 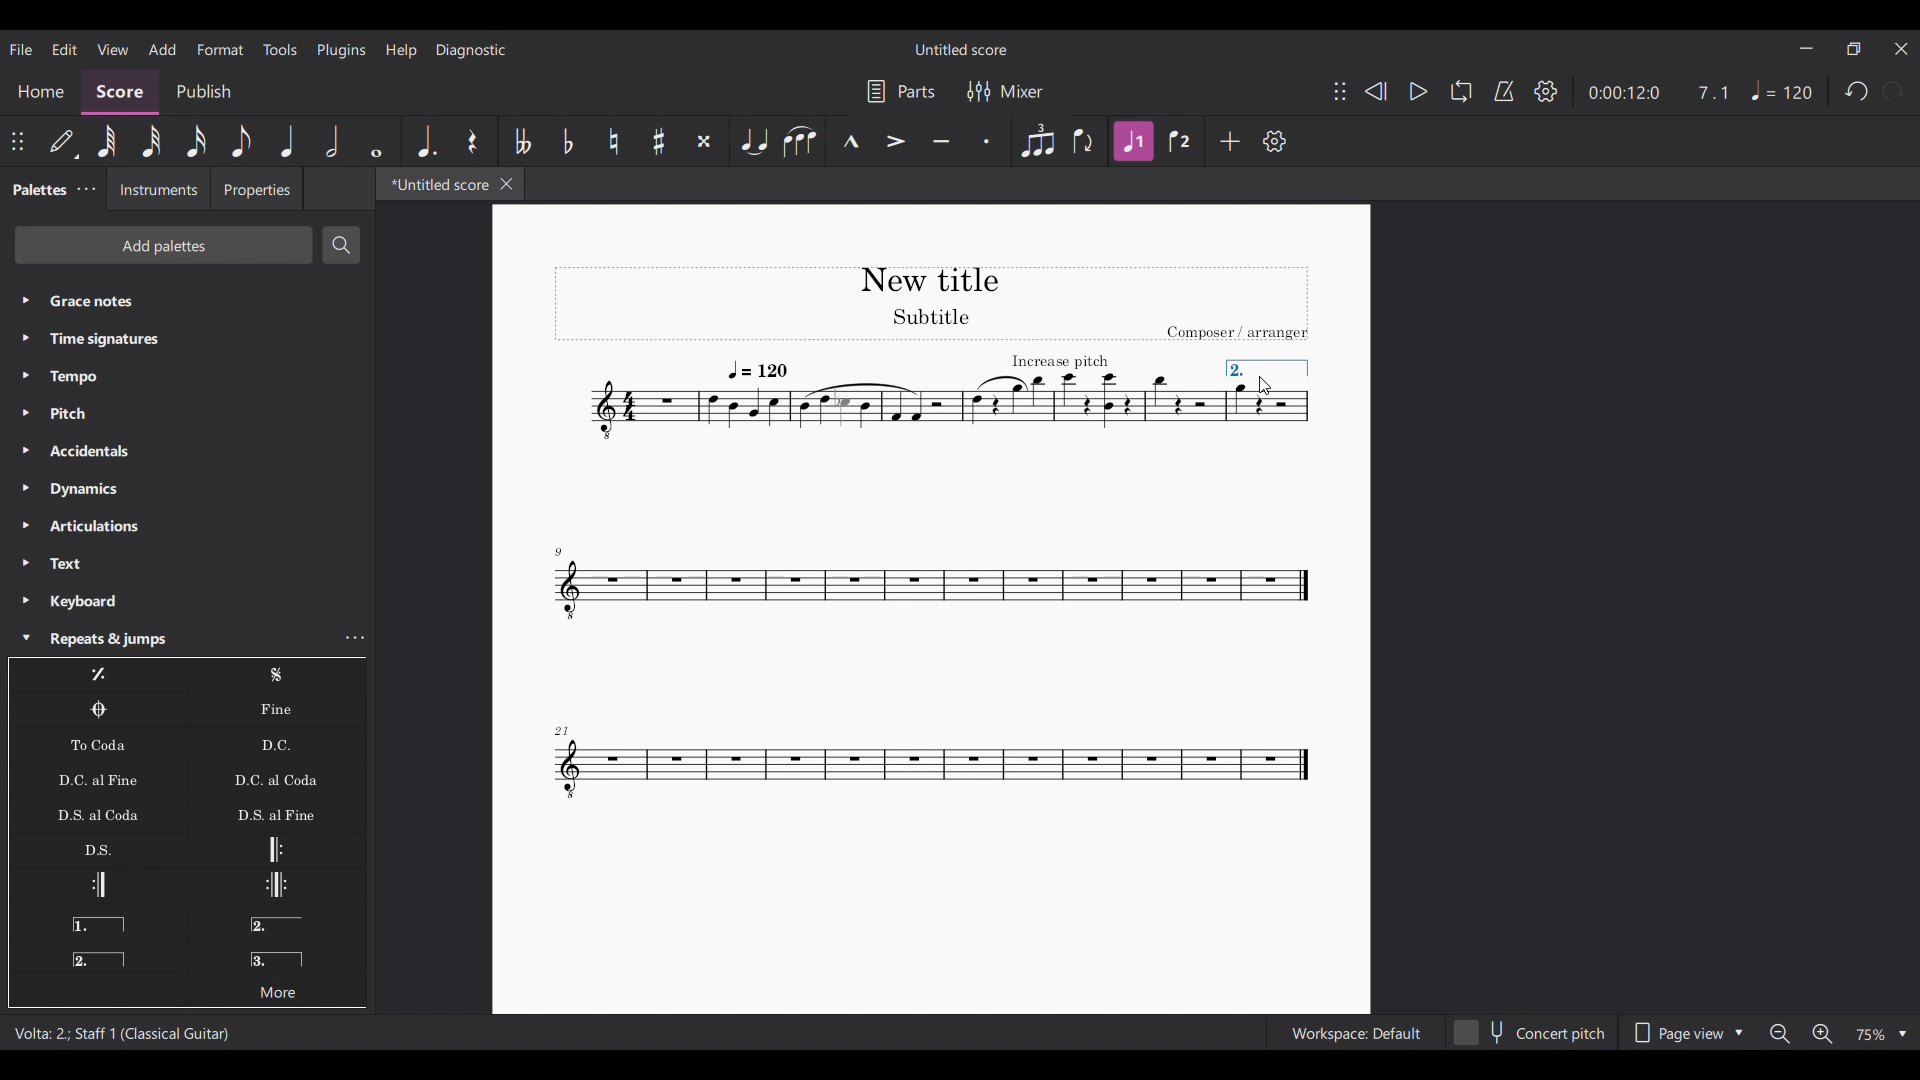 I want to click on D.C. al Fine, so click(x=98, y=779).